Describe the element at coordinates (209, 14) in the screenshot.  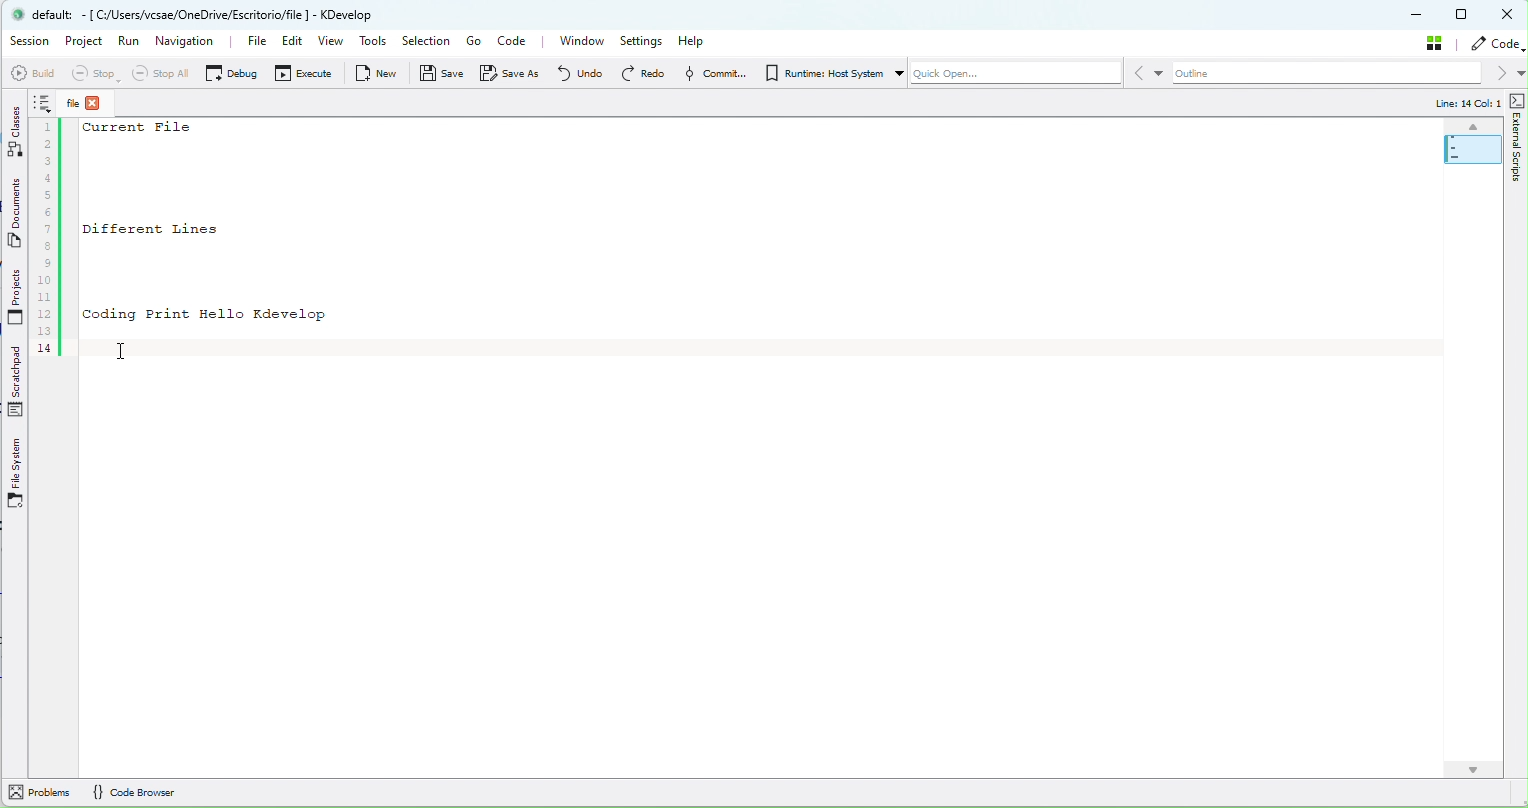
I see `default: - [ C:/Users/vcsae/OneDrive/Escritorio/file] - KDevelop (Application details)` at that location.